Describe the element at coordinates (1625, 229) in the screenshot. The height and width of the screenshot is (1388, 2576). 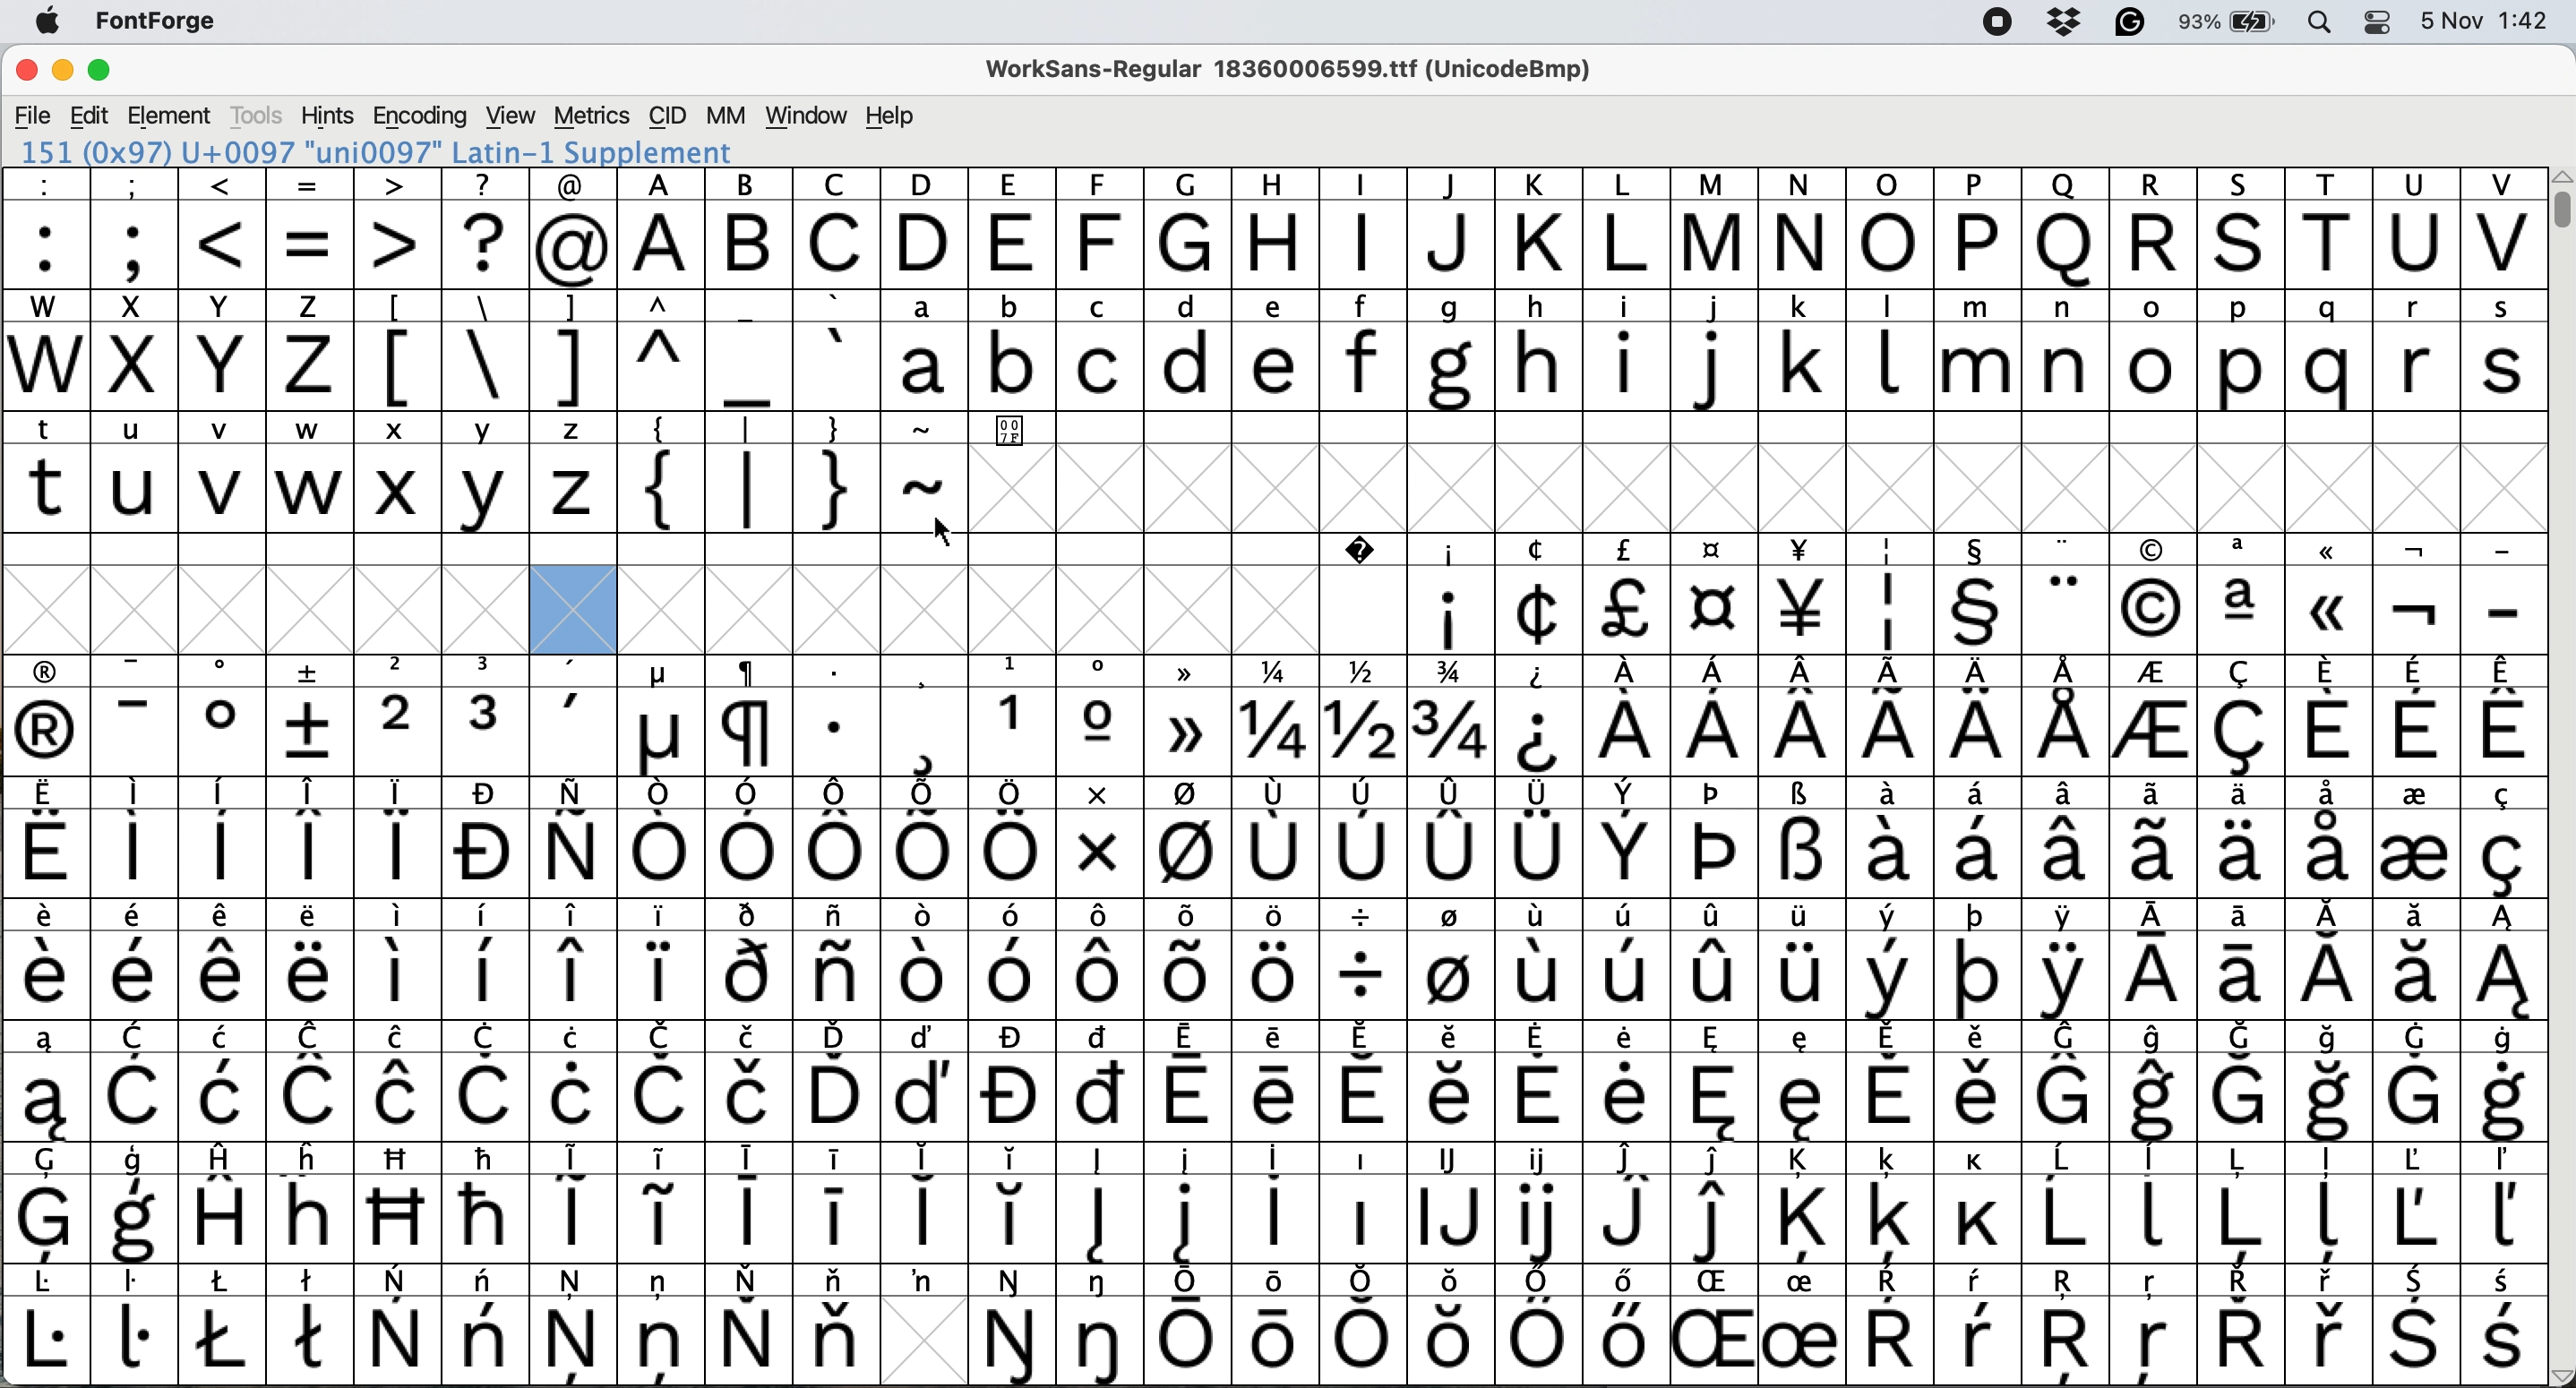
I see `L` at that location.